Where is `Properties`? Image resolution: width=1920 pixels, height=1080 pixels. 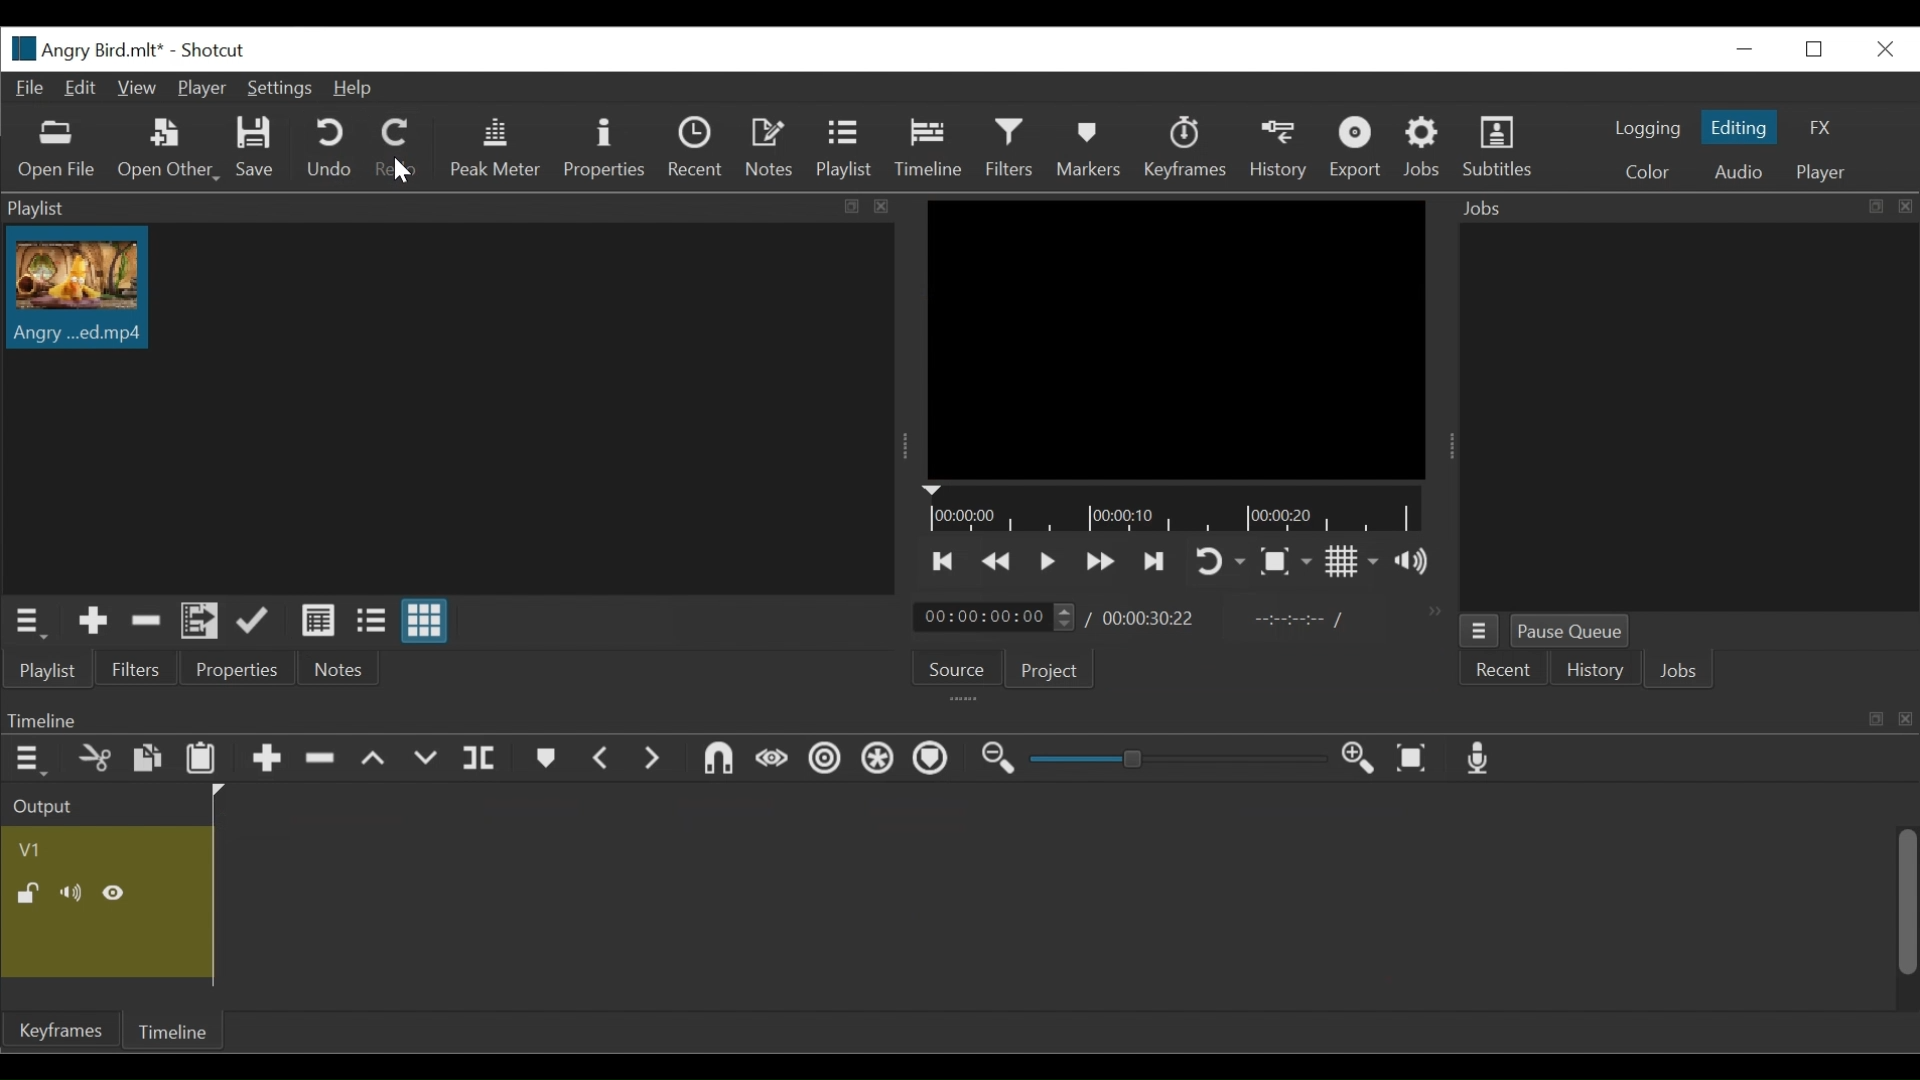
Properties is located at coordinates (604, 147).